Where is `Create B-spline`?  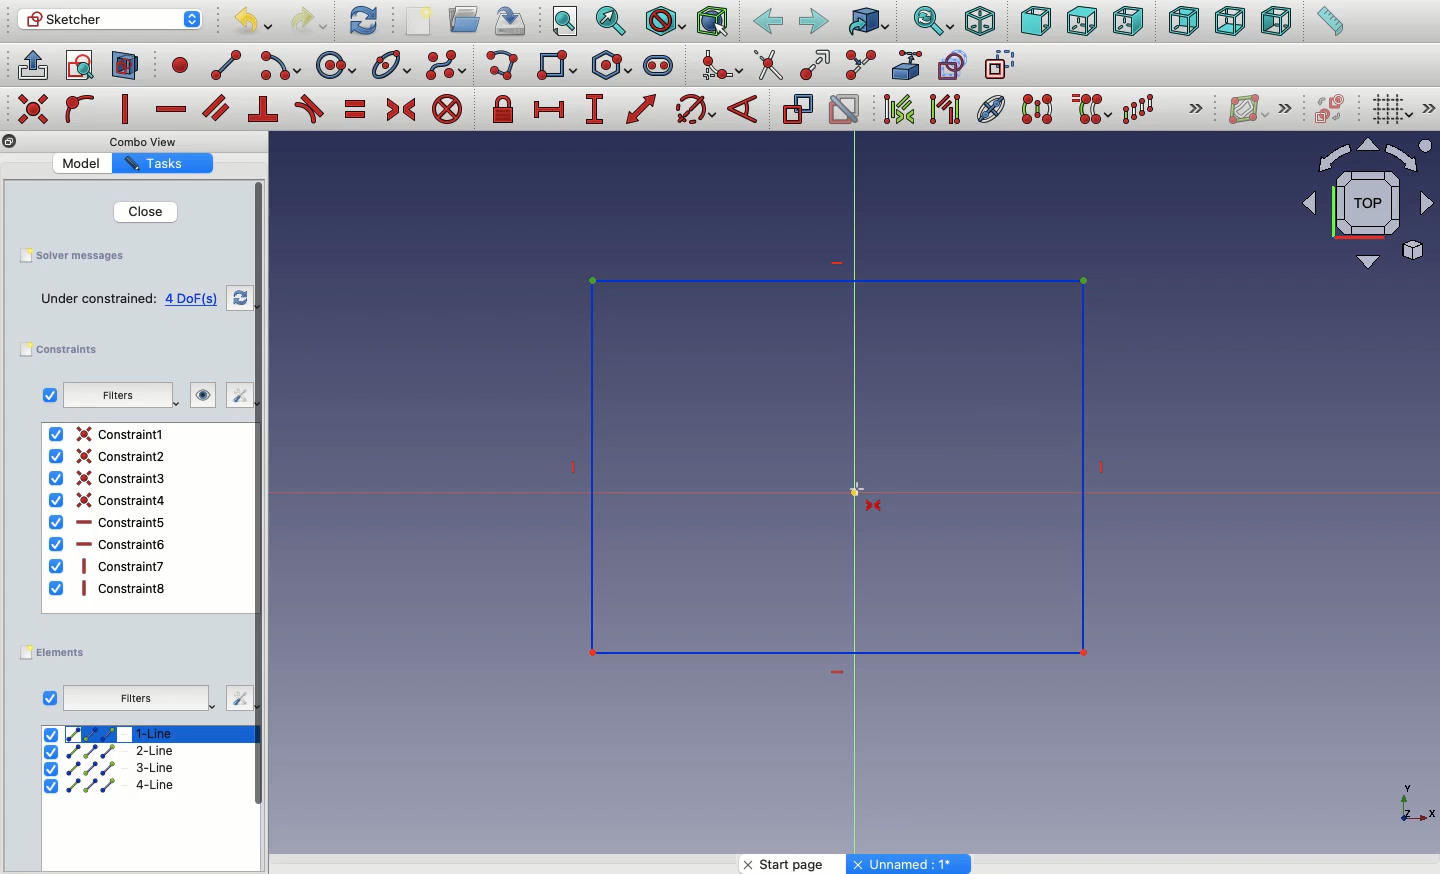 Create B-spline is located at coordinates (446, 64).